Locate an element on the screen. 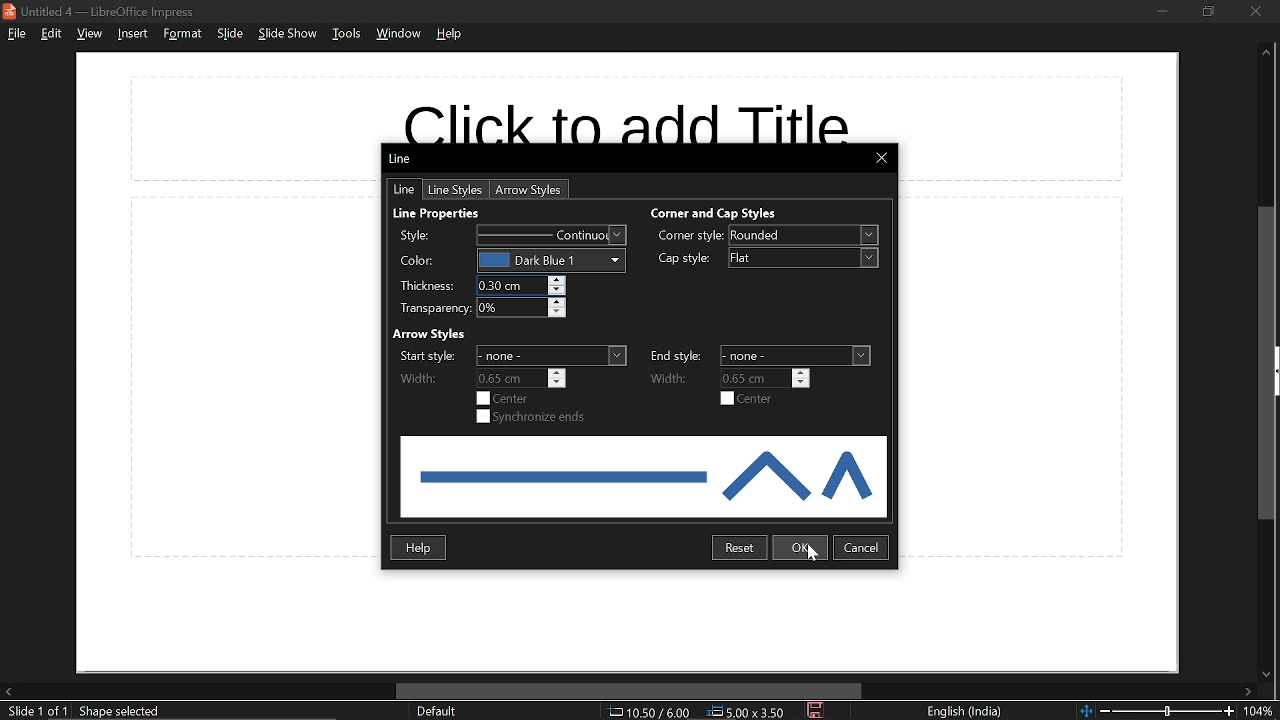  arrow styles is located at coordinates (529, 190).